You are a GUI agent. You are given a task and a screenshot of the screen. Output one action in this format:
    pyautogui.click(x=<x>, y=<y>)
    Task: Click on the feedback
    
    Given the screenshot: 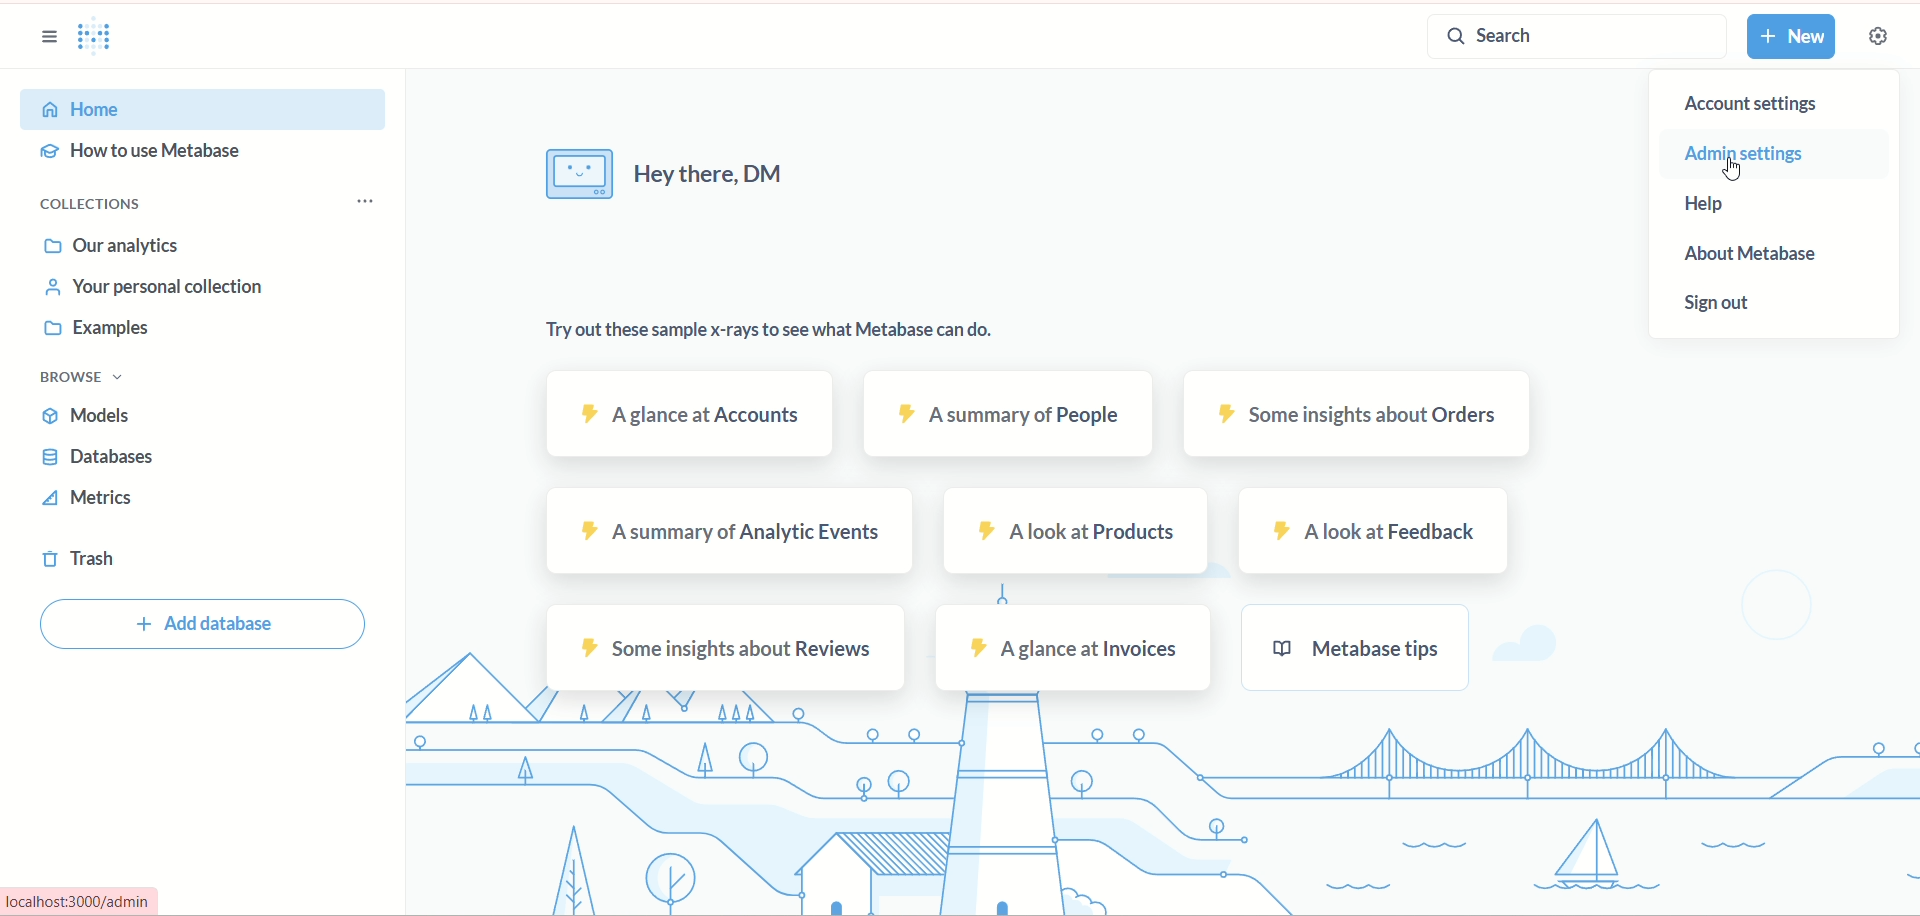 What is the action you would take?
    pyautogui.click(x=1376, y=533)
    